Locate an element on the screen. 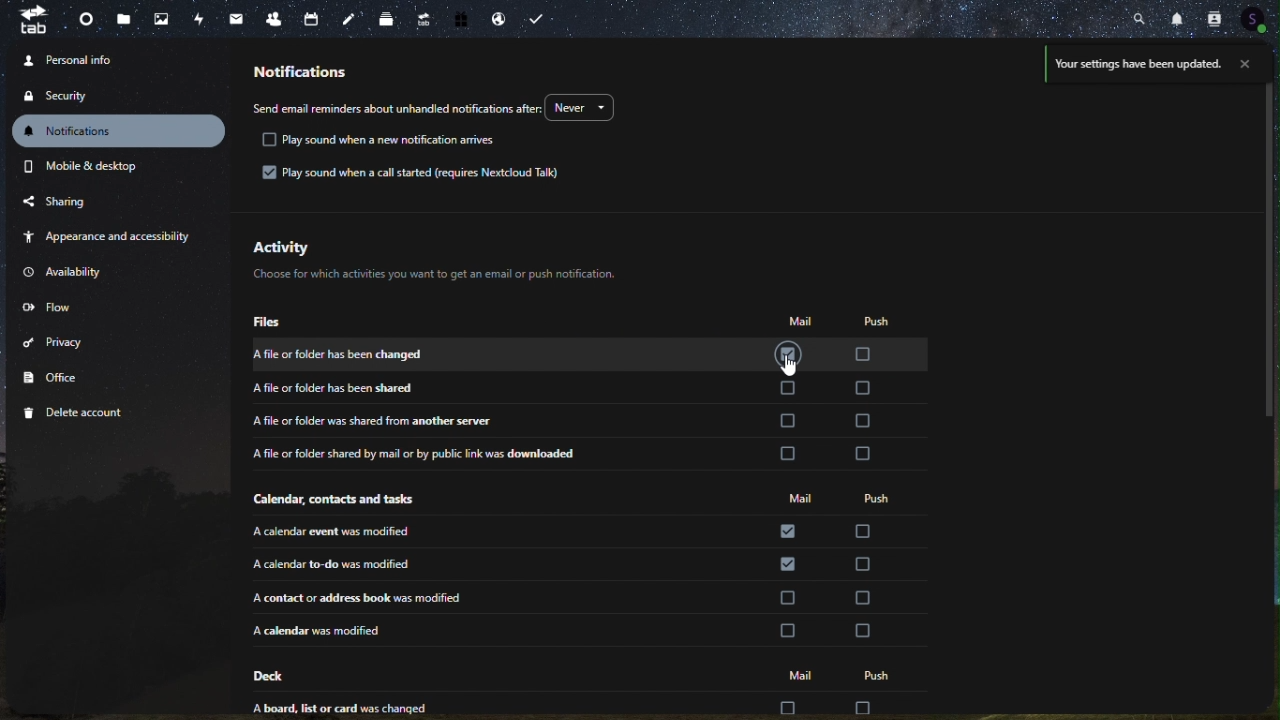 The width and height of the screenshot is (1280, 720). check box is located at coordinates (862, 388).